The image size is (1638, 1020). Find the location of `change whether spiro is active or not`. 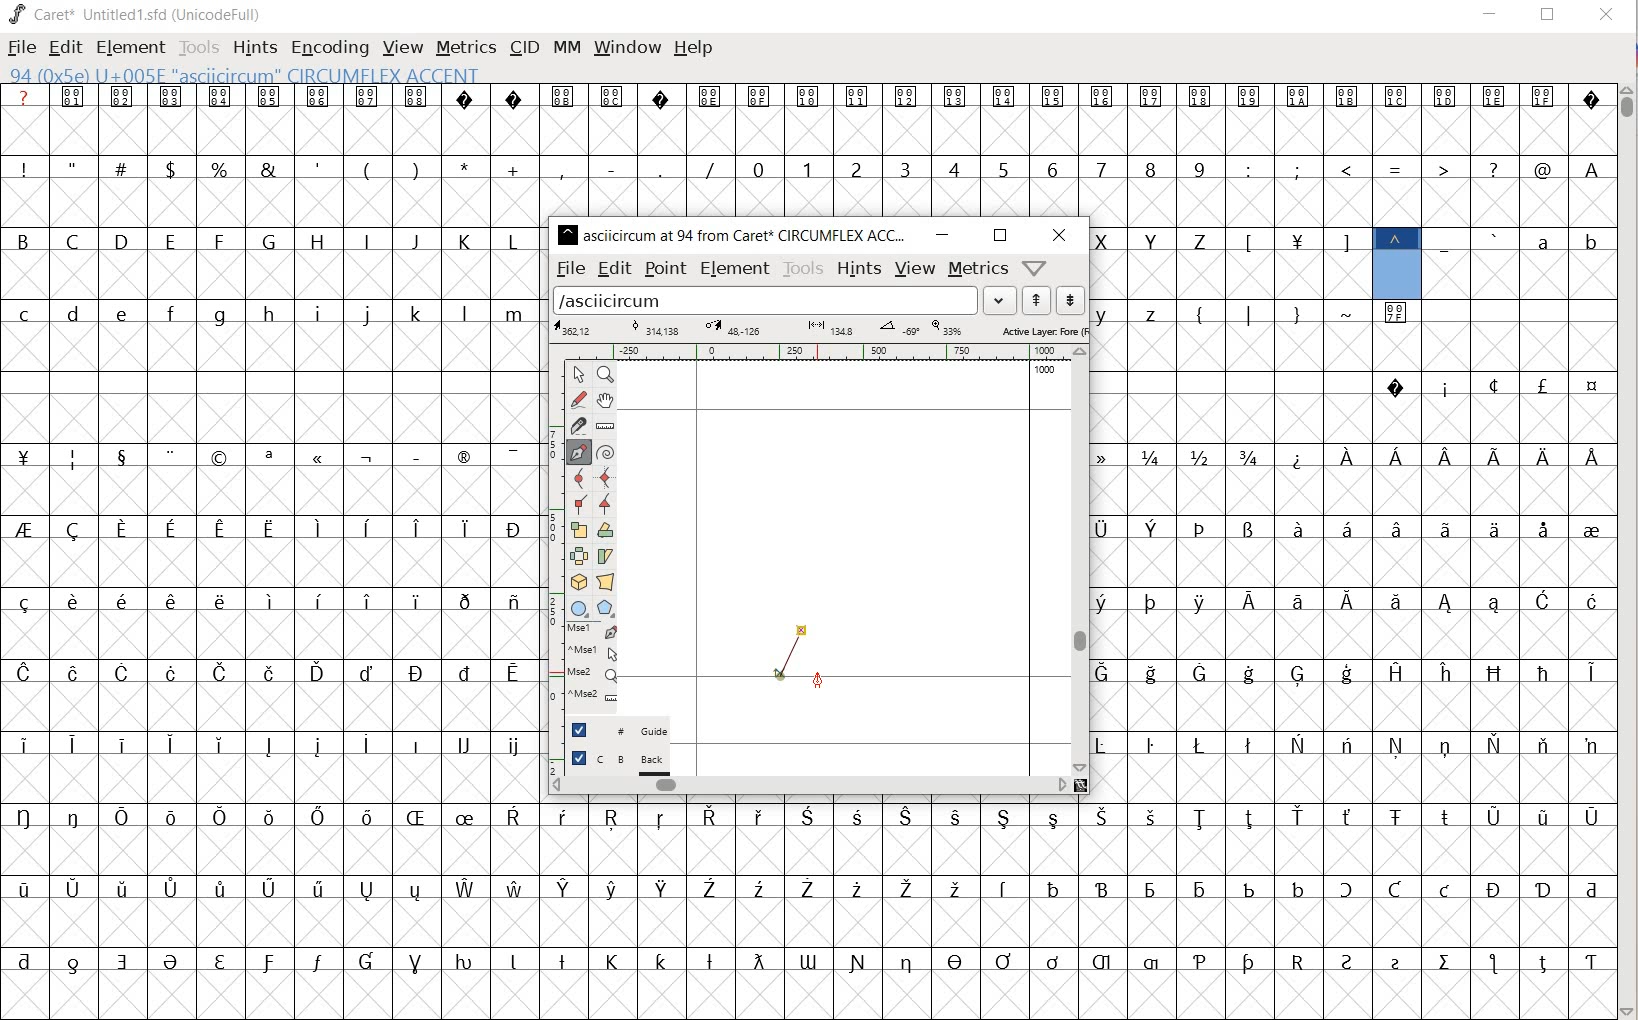

change whether spiro is active or not is located at coordinates (608, 452).